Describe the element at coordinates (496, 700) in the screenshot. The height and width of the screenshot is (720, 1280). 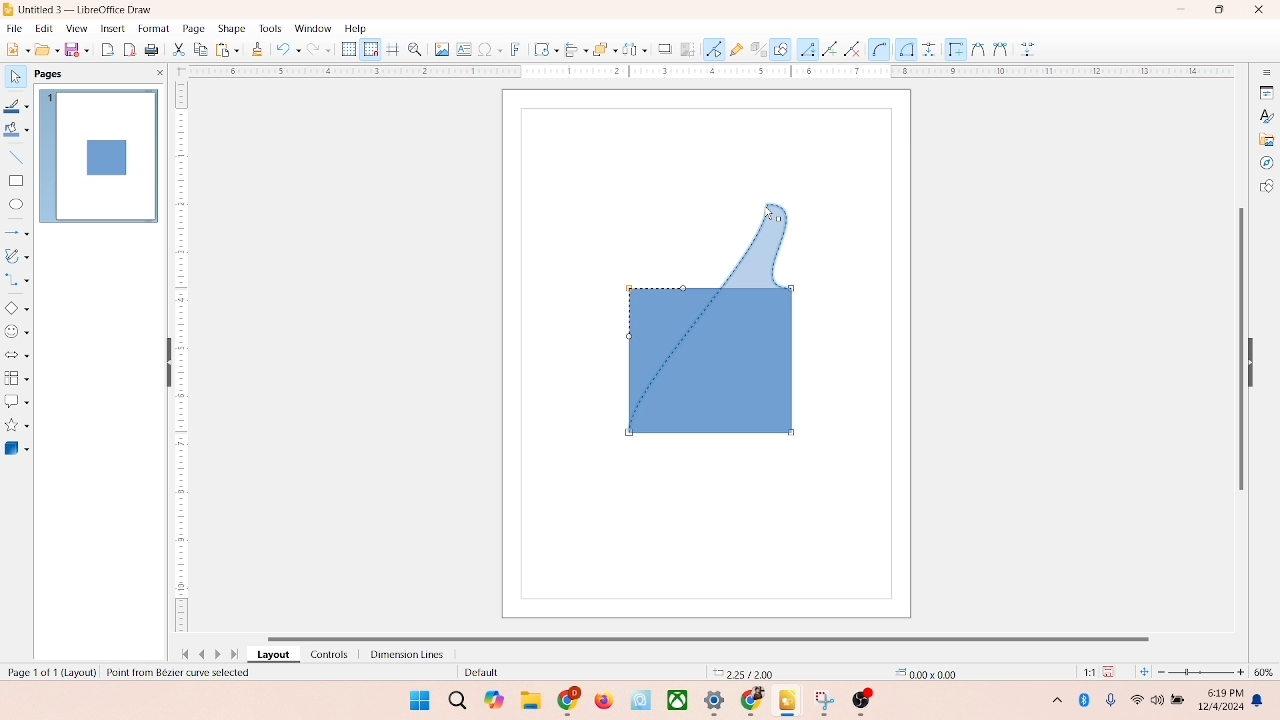
I see `copilot` at that location.